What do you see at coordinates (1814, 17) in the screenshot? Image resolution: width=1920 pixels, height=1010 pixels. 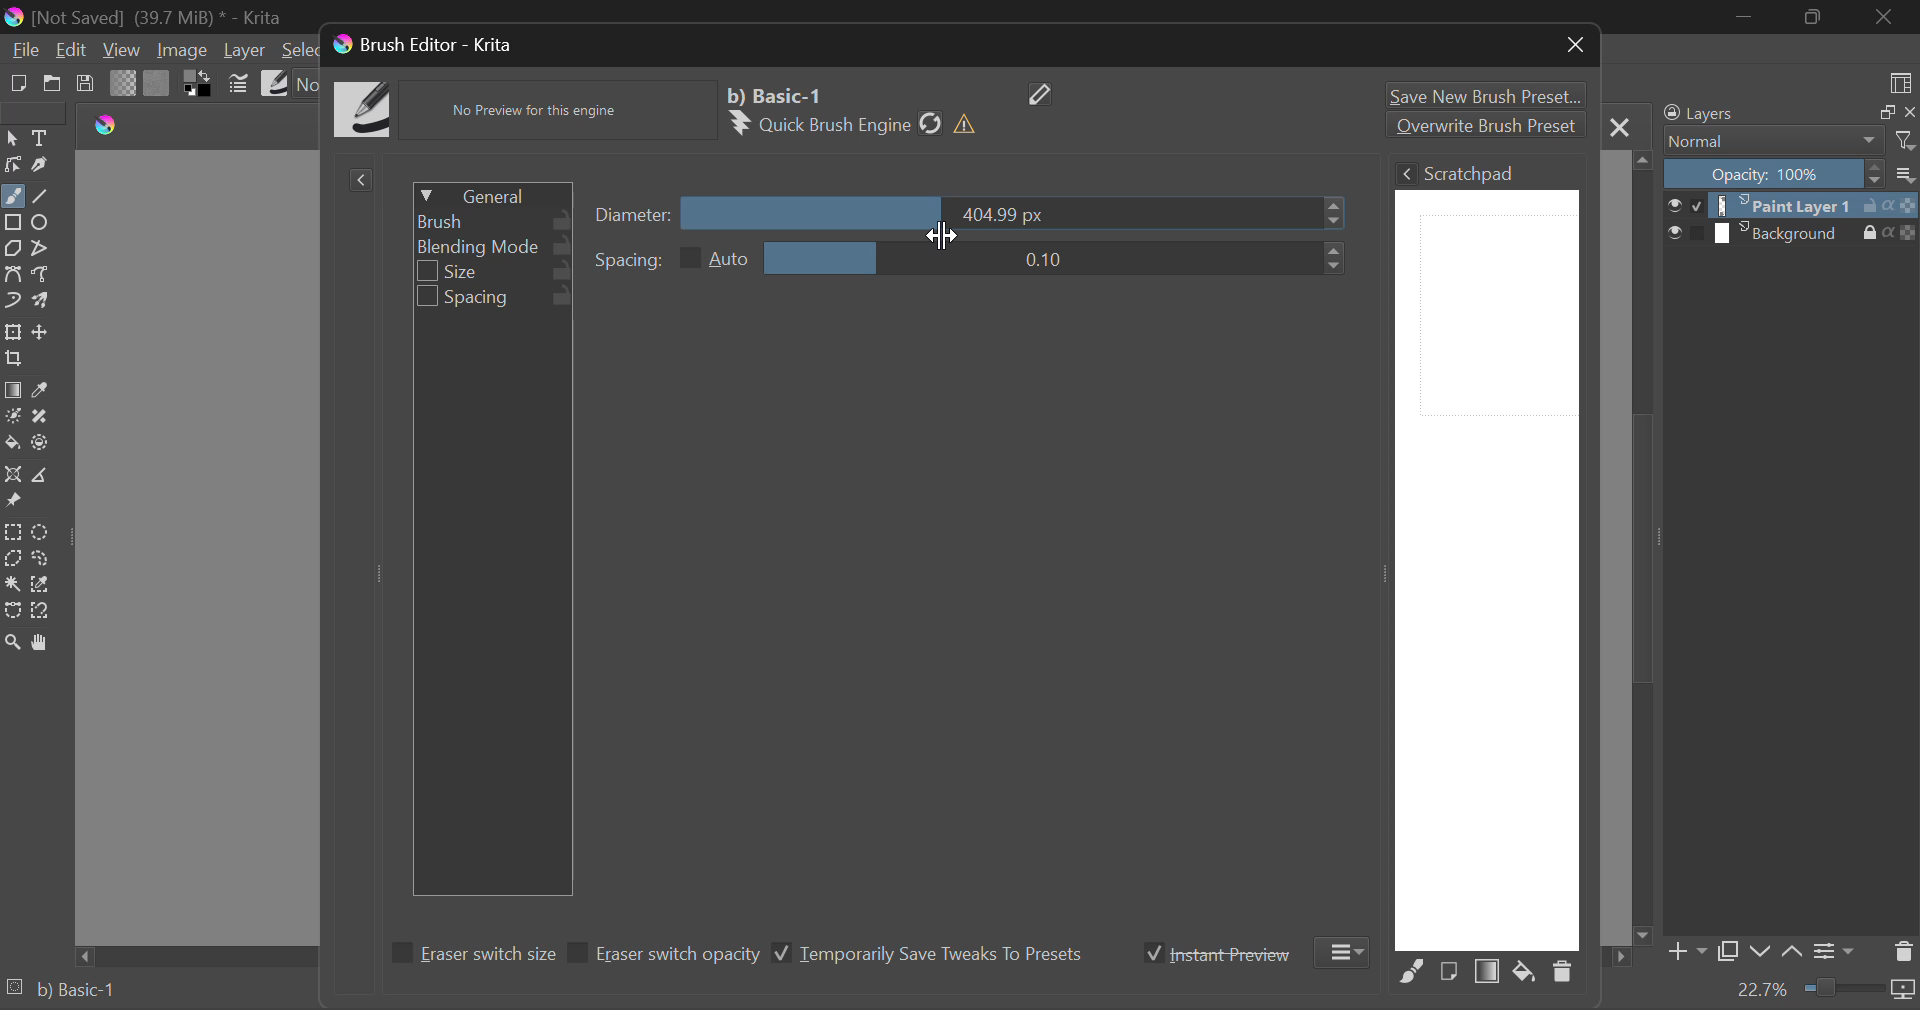 I see `Minimize` at bounding box center [1814, 17].